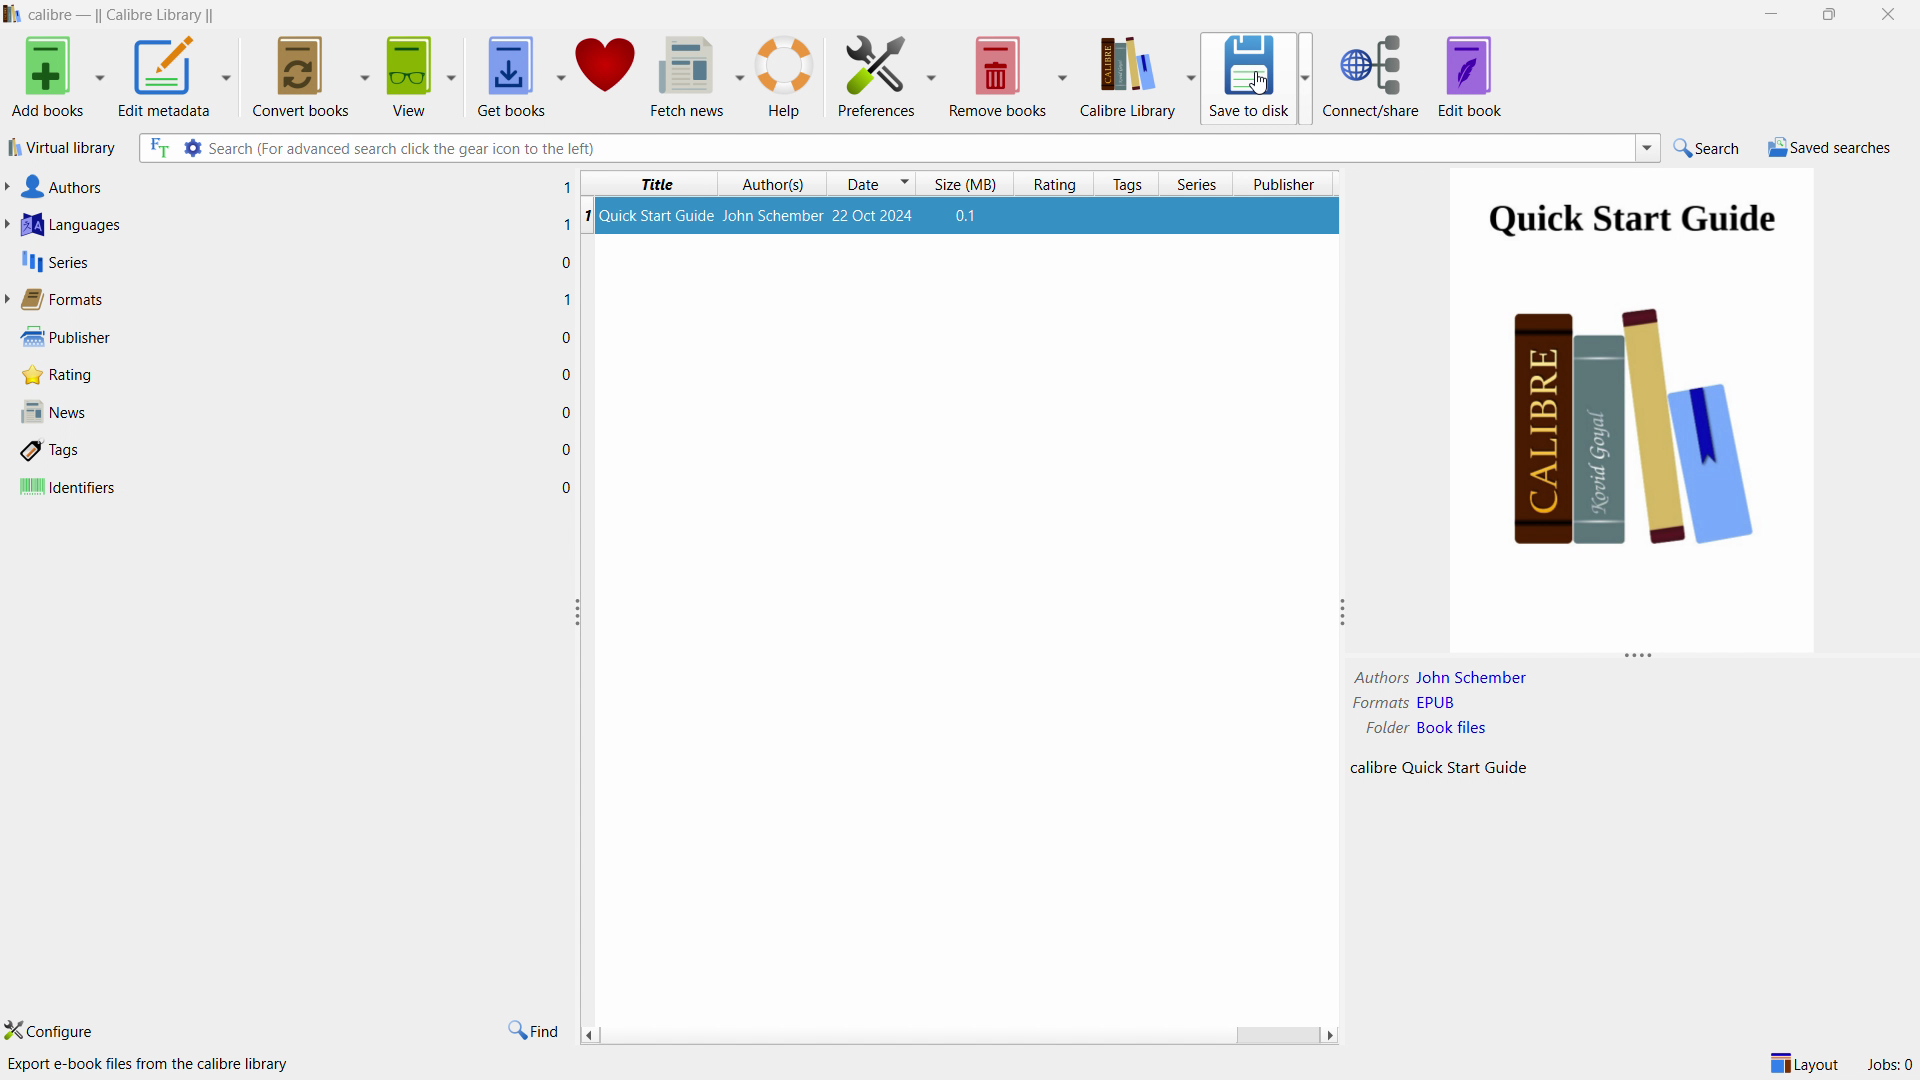 Image resolution: width=1920 pixels, height=1080 pixels. What do you see at coordinates (1446, 771) in the screenshot?
I see `calibre Quick Start Guide` at bounding box center [1446, 771].